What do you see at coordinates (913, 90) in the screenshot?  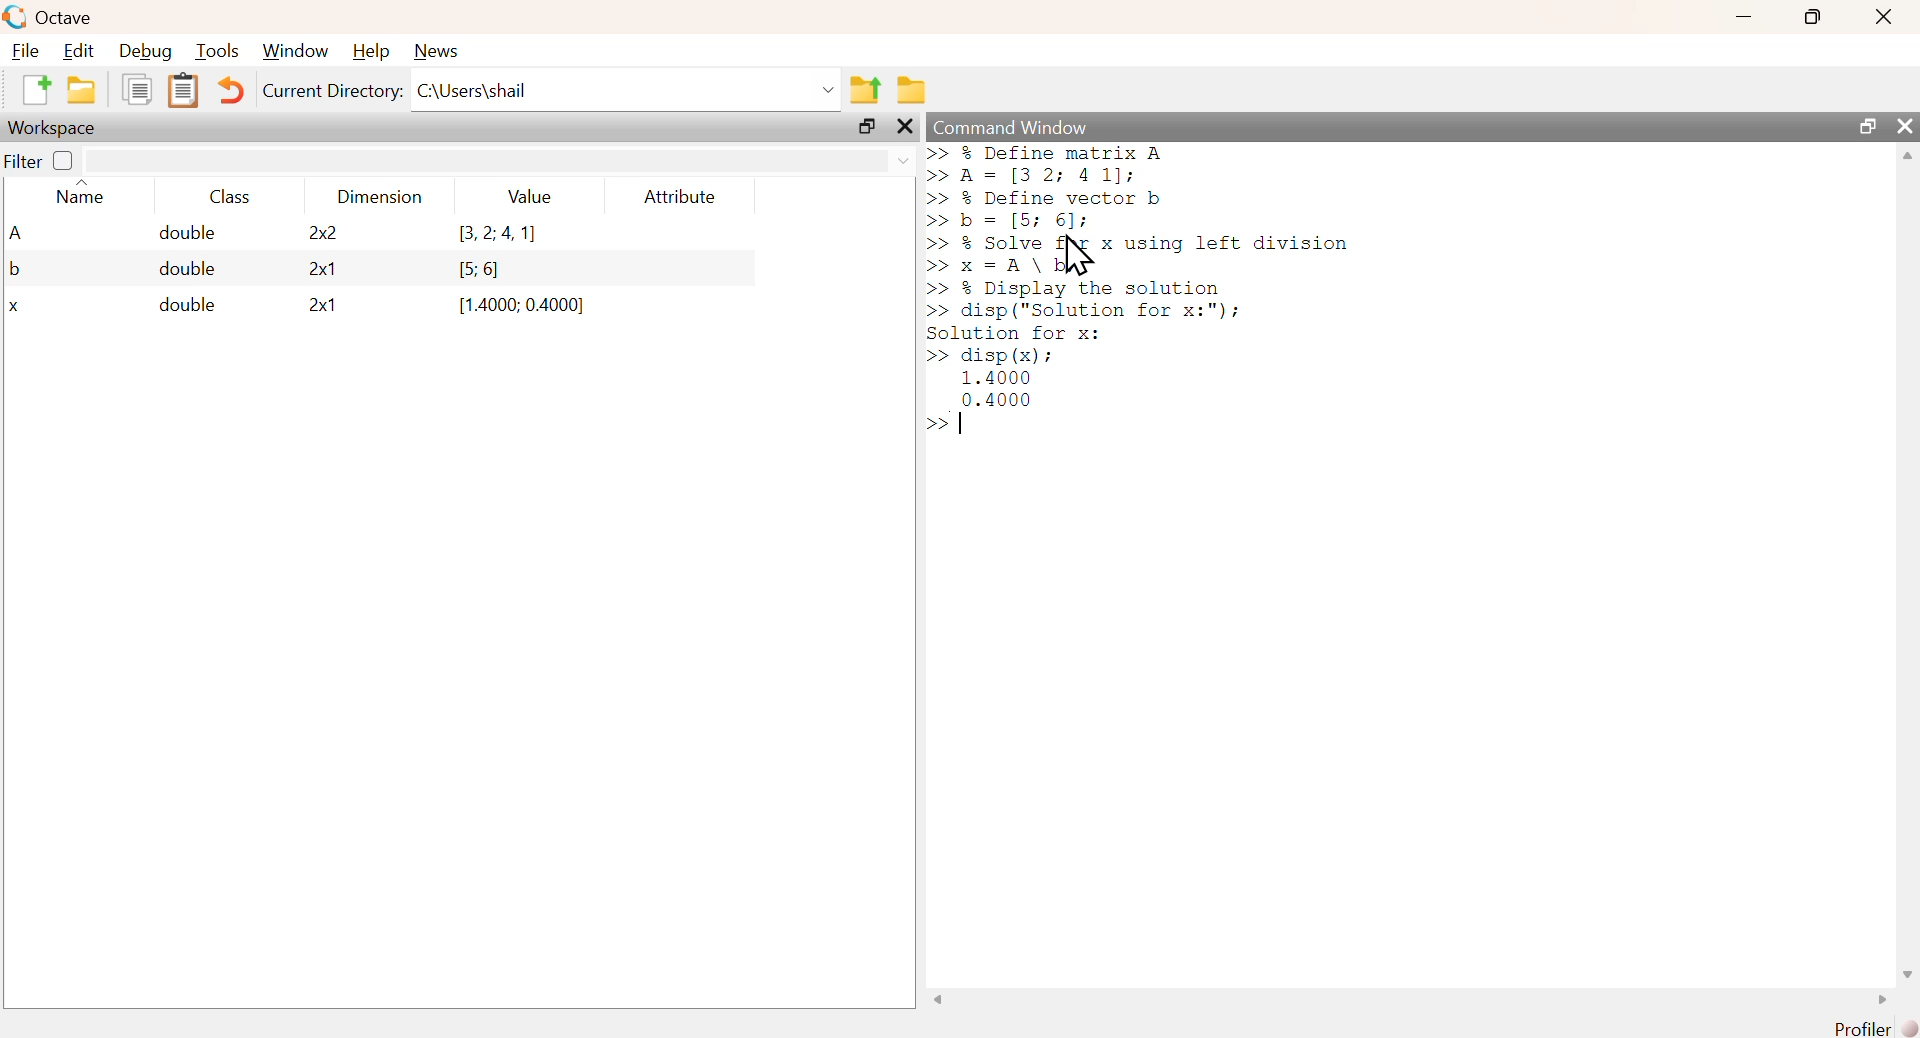 I see `browse directories` at bounding box center [913, 90].